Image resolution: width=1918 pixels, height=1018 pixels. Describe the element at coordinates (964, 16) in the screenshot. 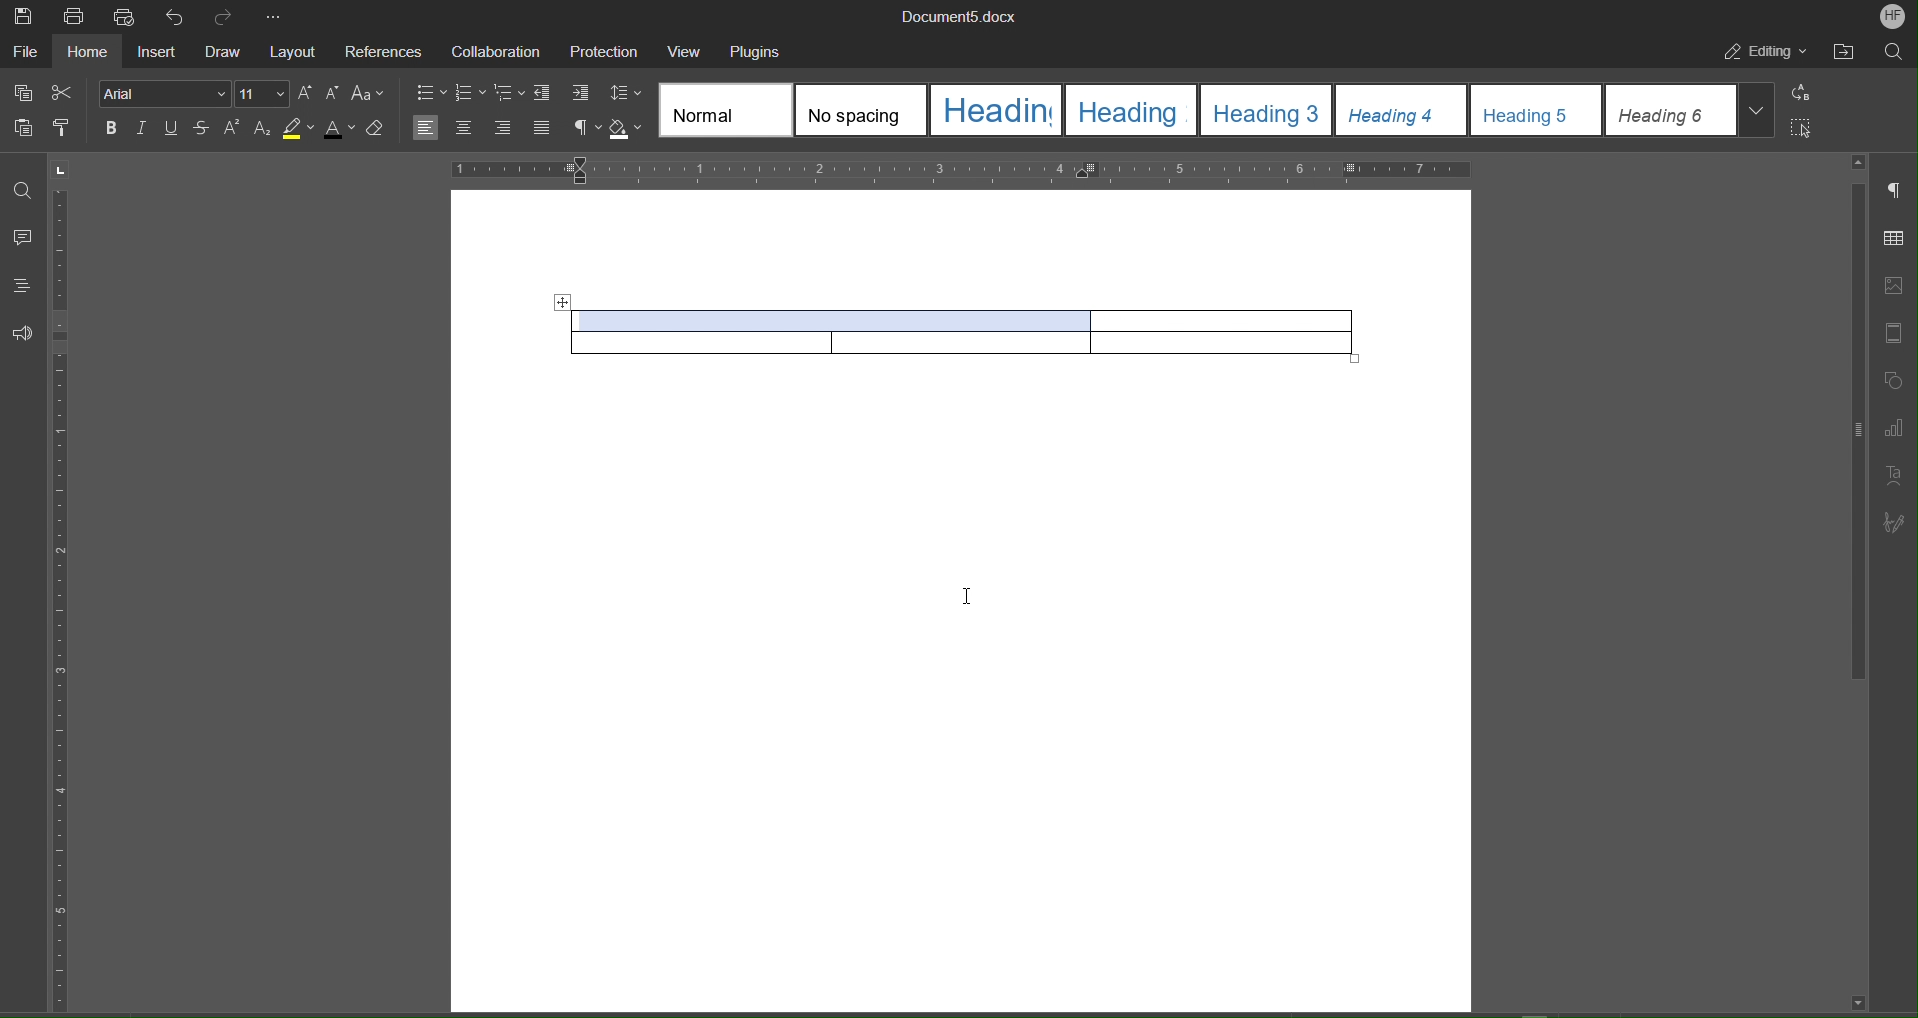

I see `Document Name` at that location.